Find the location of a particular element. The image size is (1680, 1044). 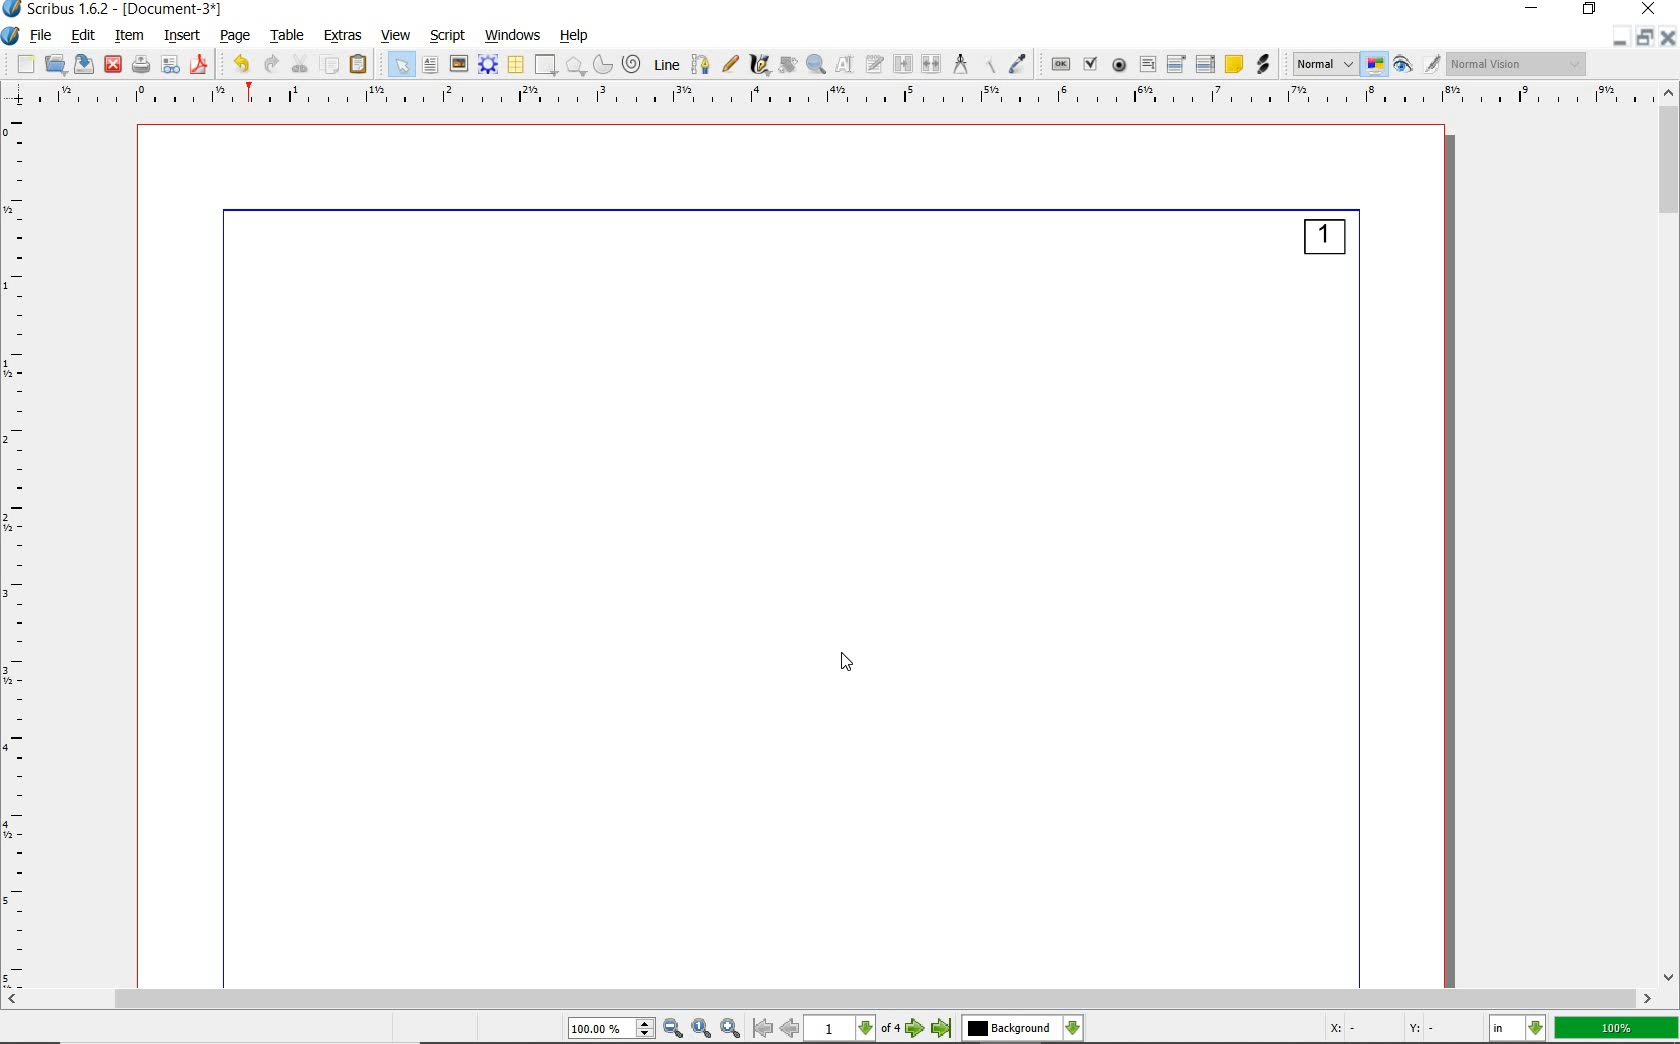

insert is located at coordinates (182, 36).